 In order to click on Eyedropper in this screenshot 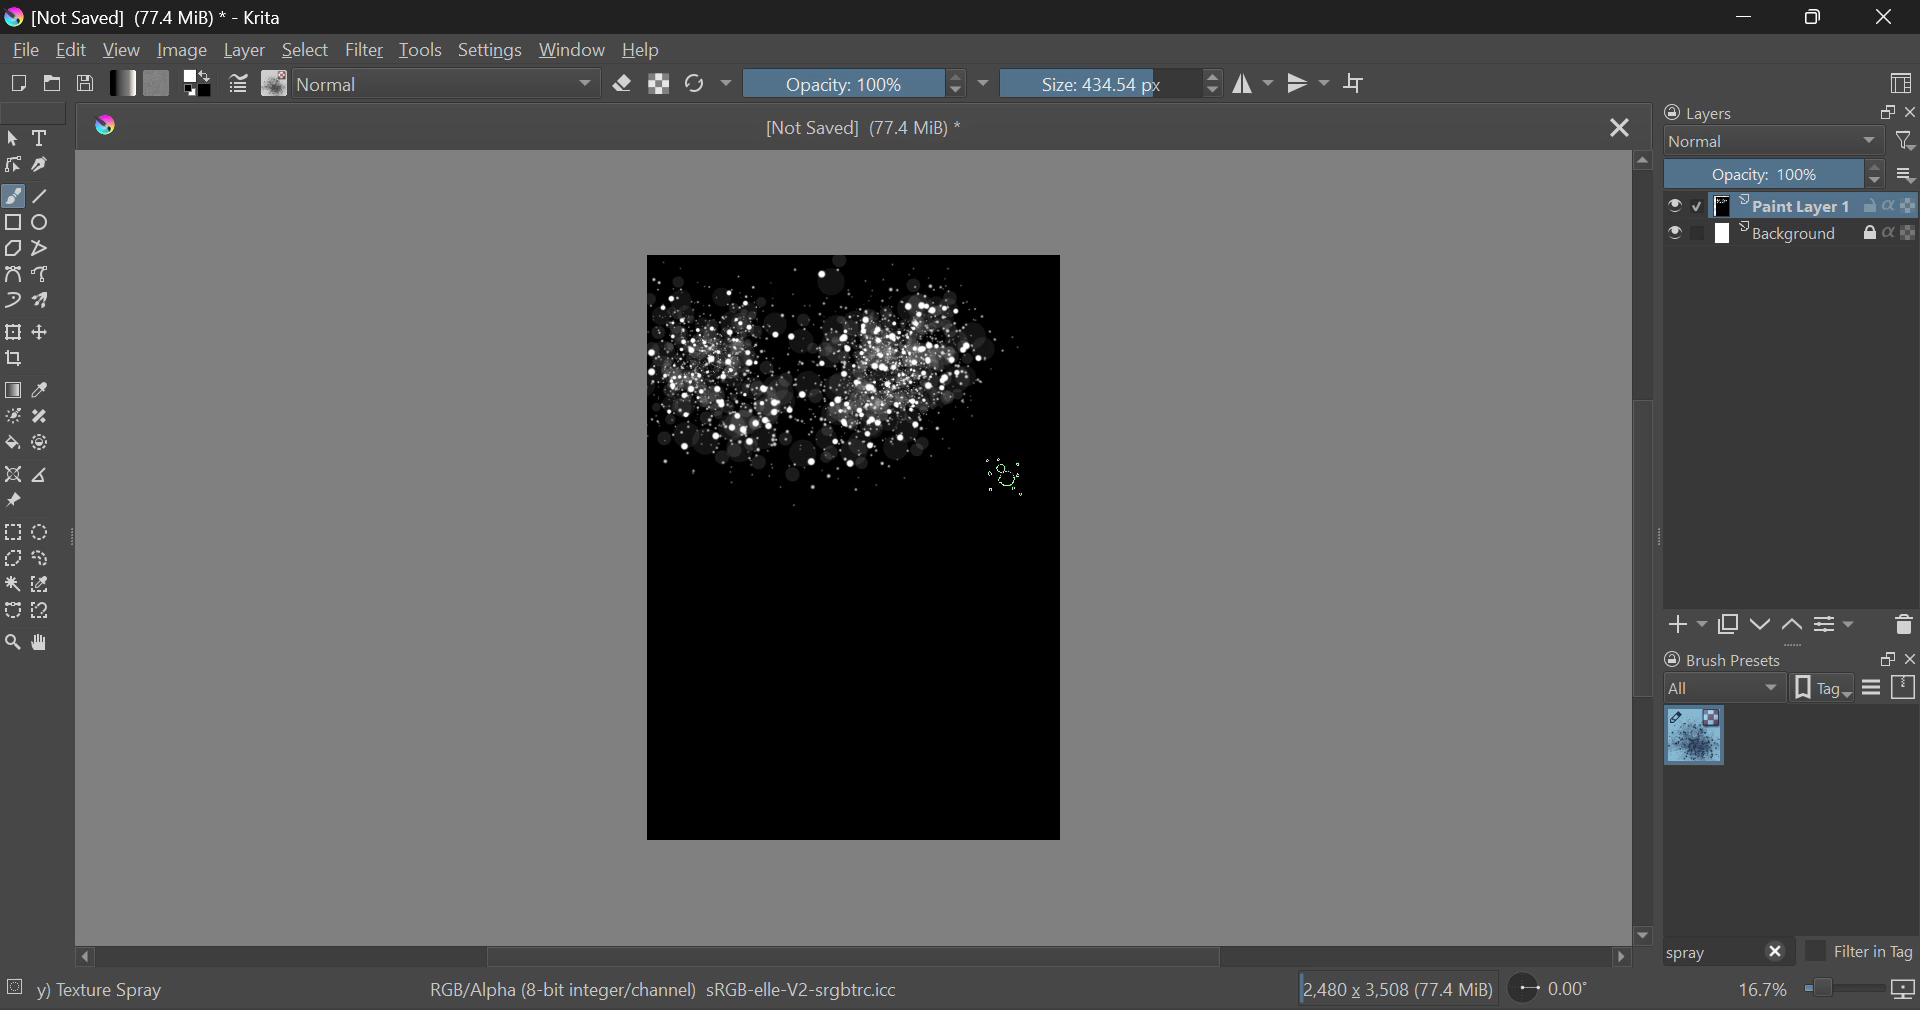, I will do `click(43, 392)`.